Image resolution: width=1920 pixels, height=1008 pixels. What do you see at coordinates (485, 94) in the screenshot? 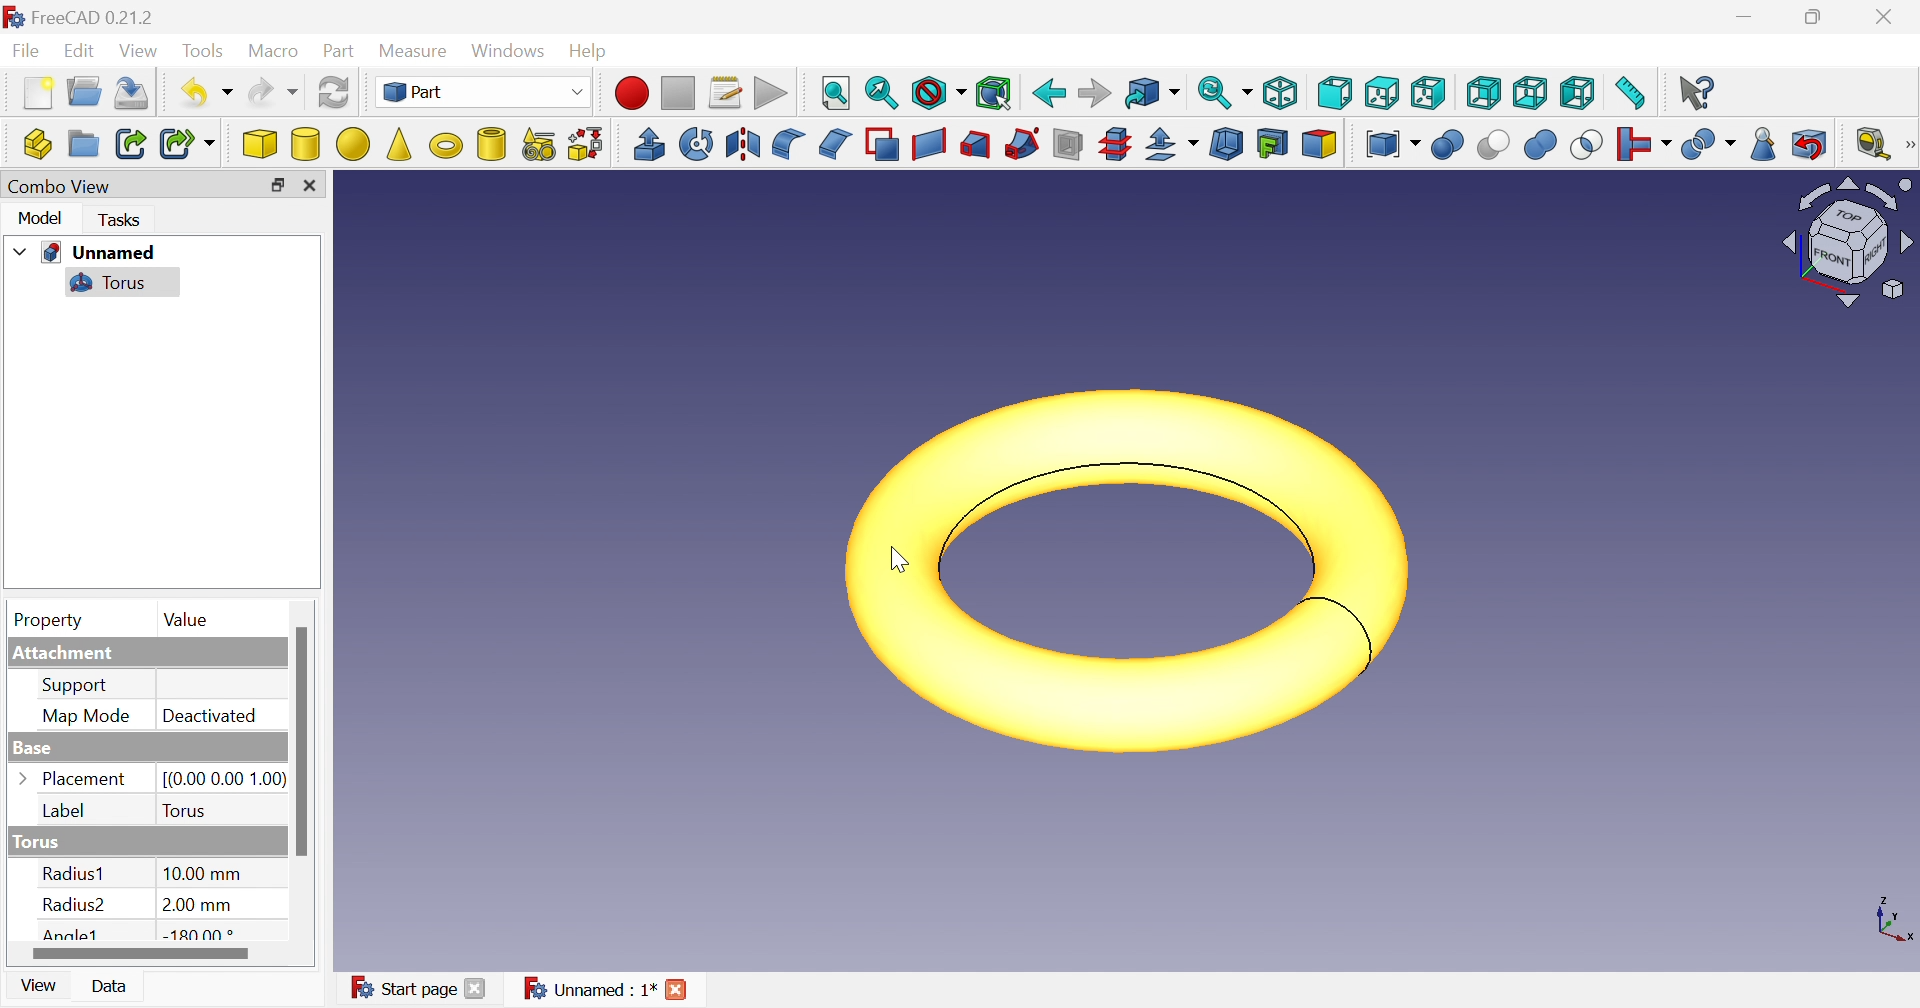
I see `Part` at bounding box center [485, 94].